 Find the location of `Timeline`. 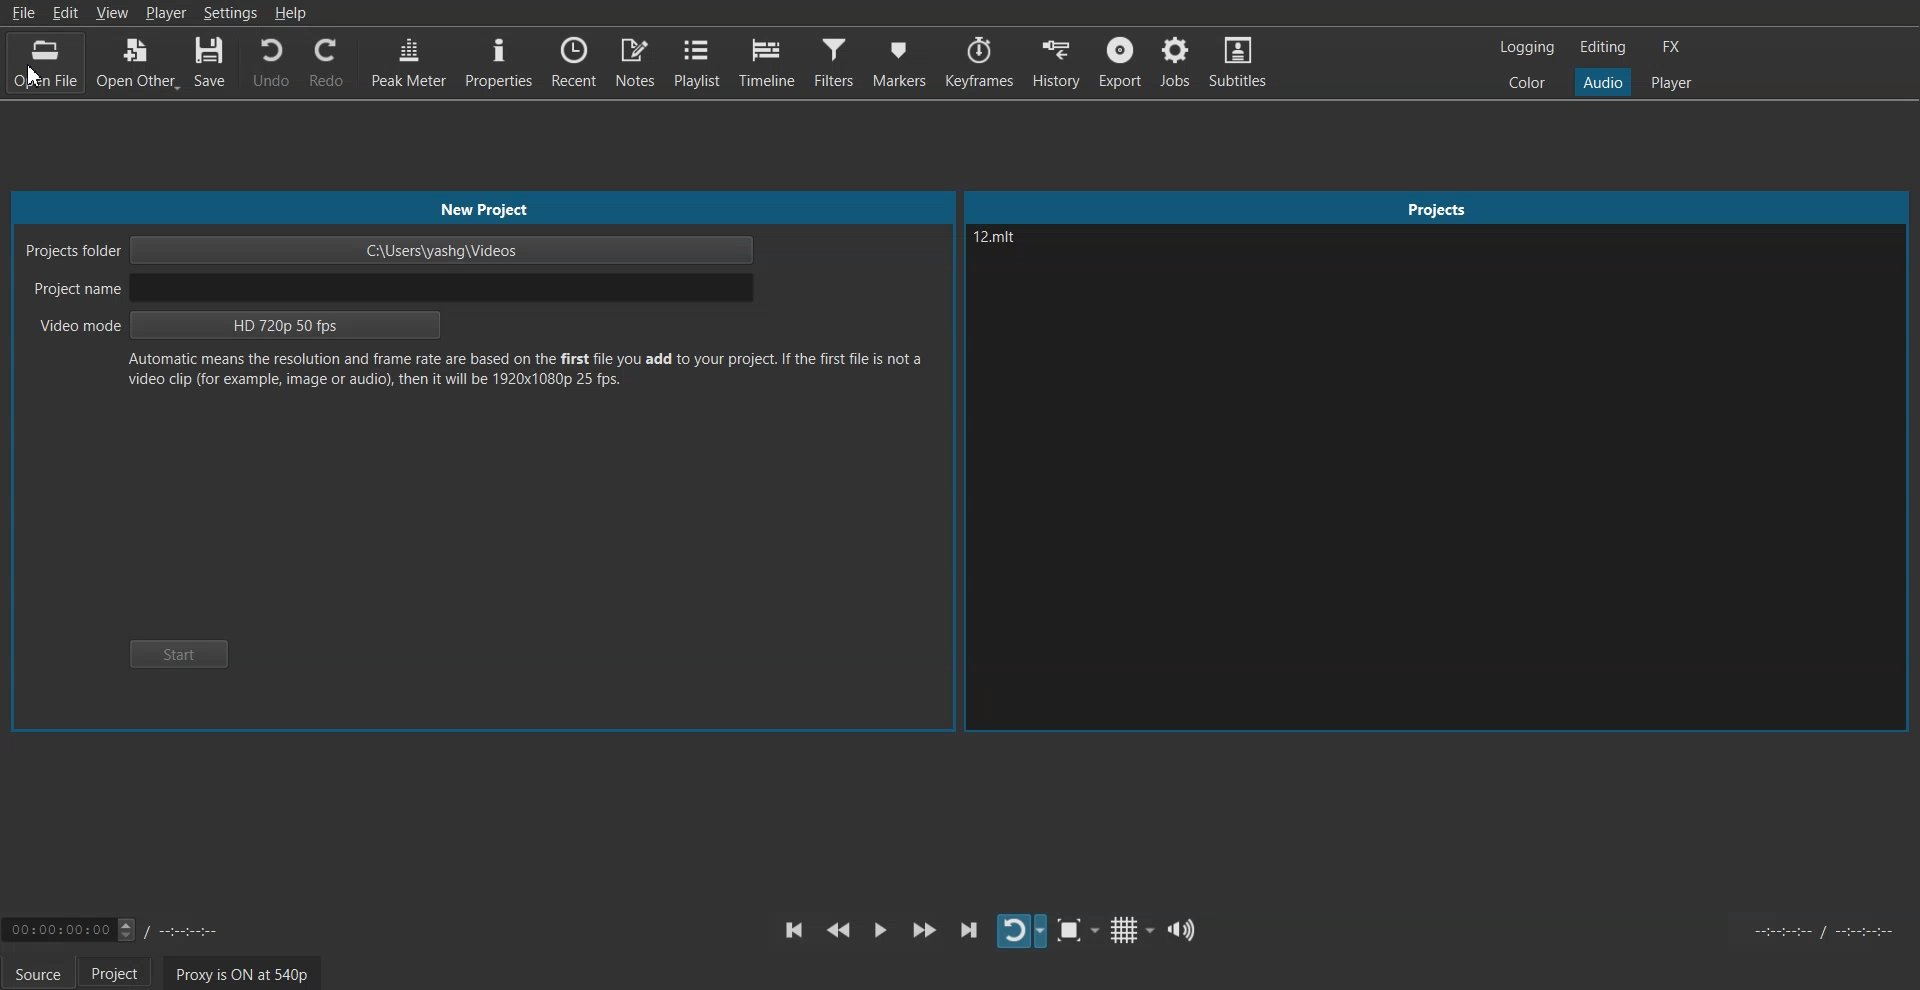

Timeline is located at coordinates (767, 61).